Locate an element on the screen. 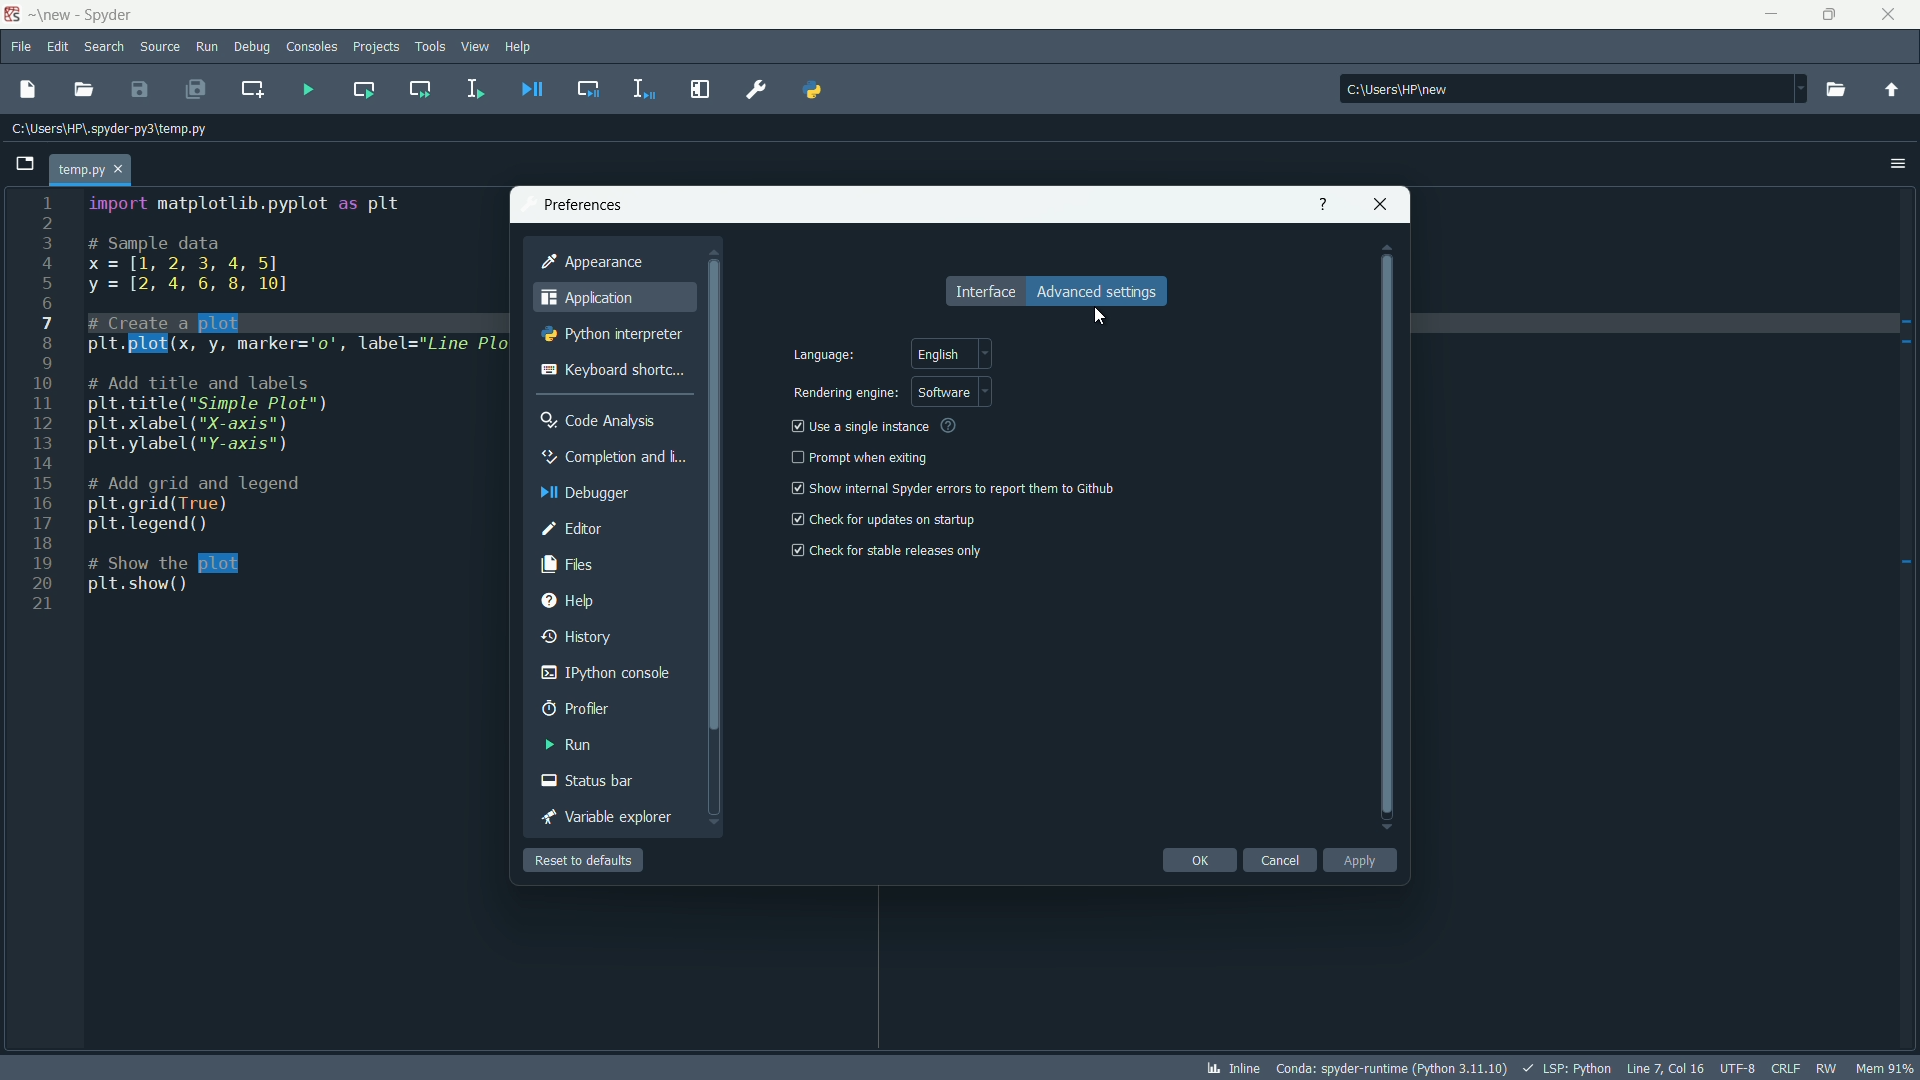  LSP:Python is located at coordinates (1564, 1068).